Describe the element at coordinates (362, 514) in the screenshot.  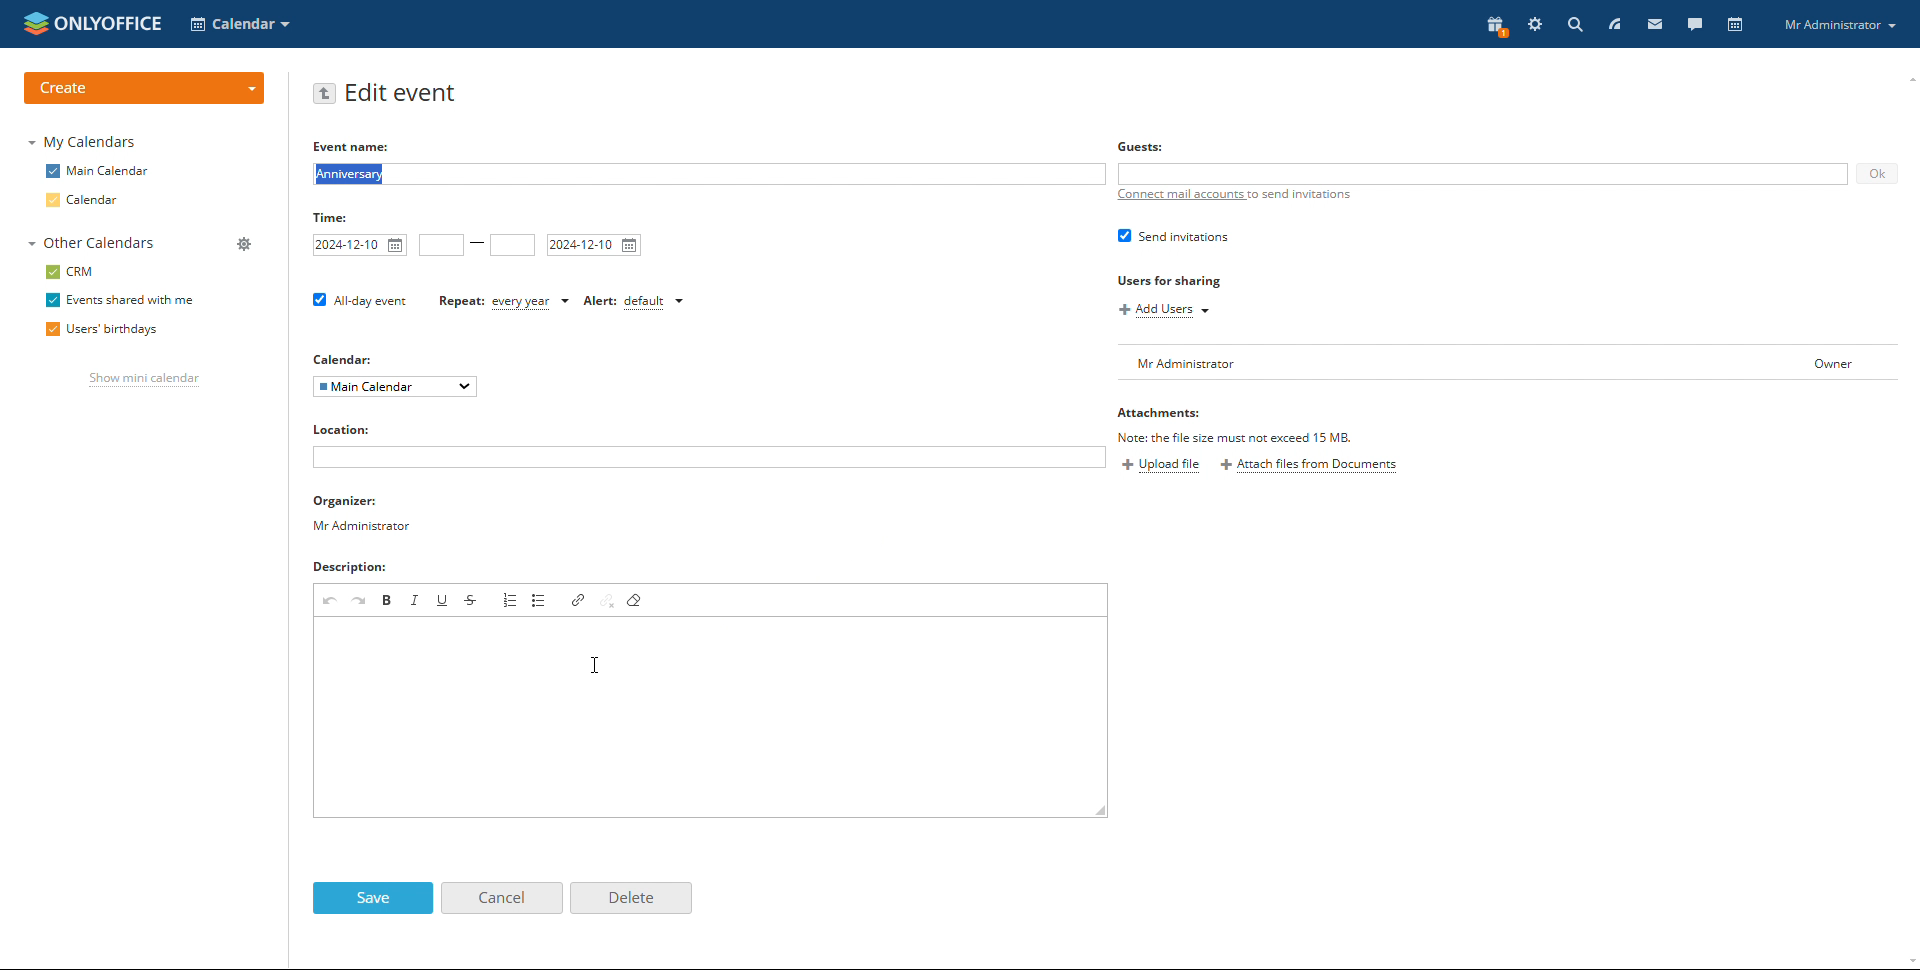
I see `organizer` at that location.